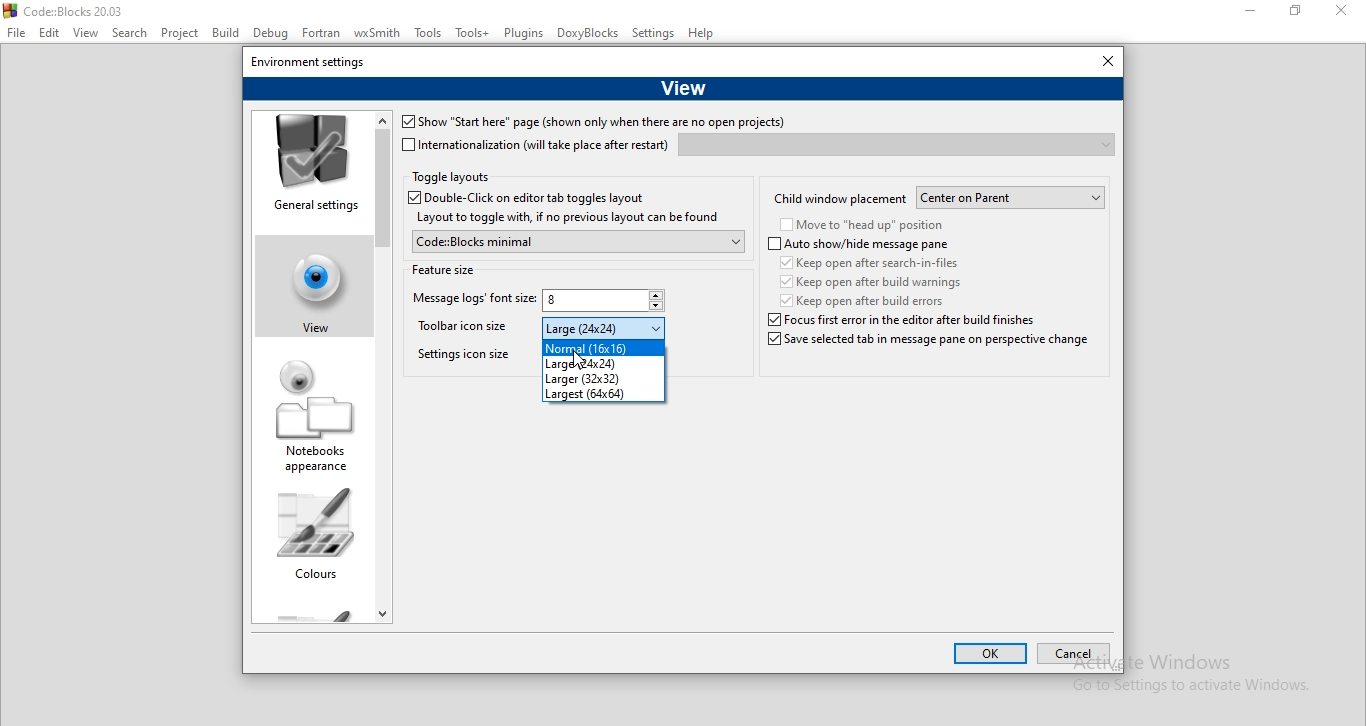 This screenshot has width=1366, height=726. What do you see at coordinates (471, 301) in the screenshot?
I see `Message logs font size: 8` at bounding box center [471, 301].